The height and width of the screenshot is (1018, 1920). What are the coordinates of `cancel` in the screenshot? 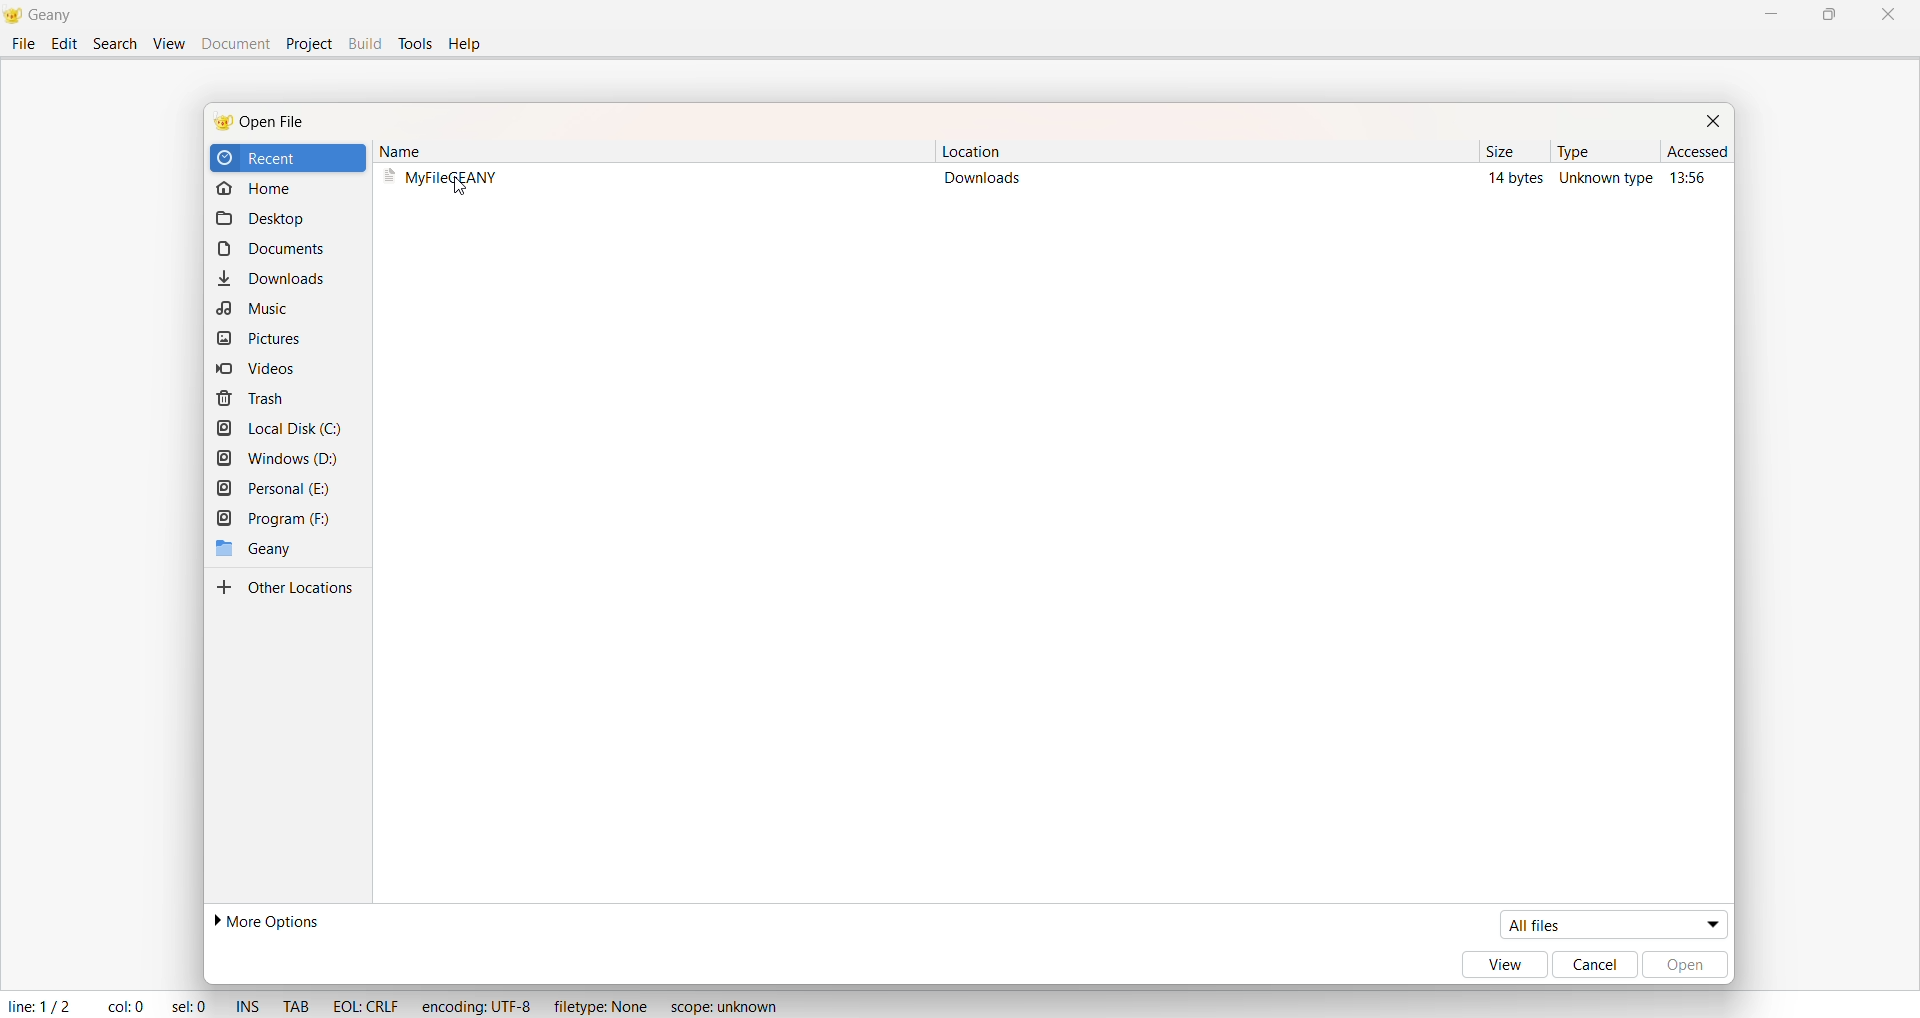 It's located at (1595, 965).